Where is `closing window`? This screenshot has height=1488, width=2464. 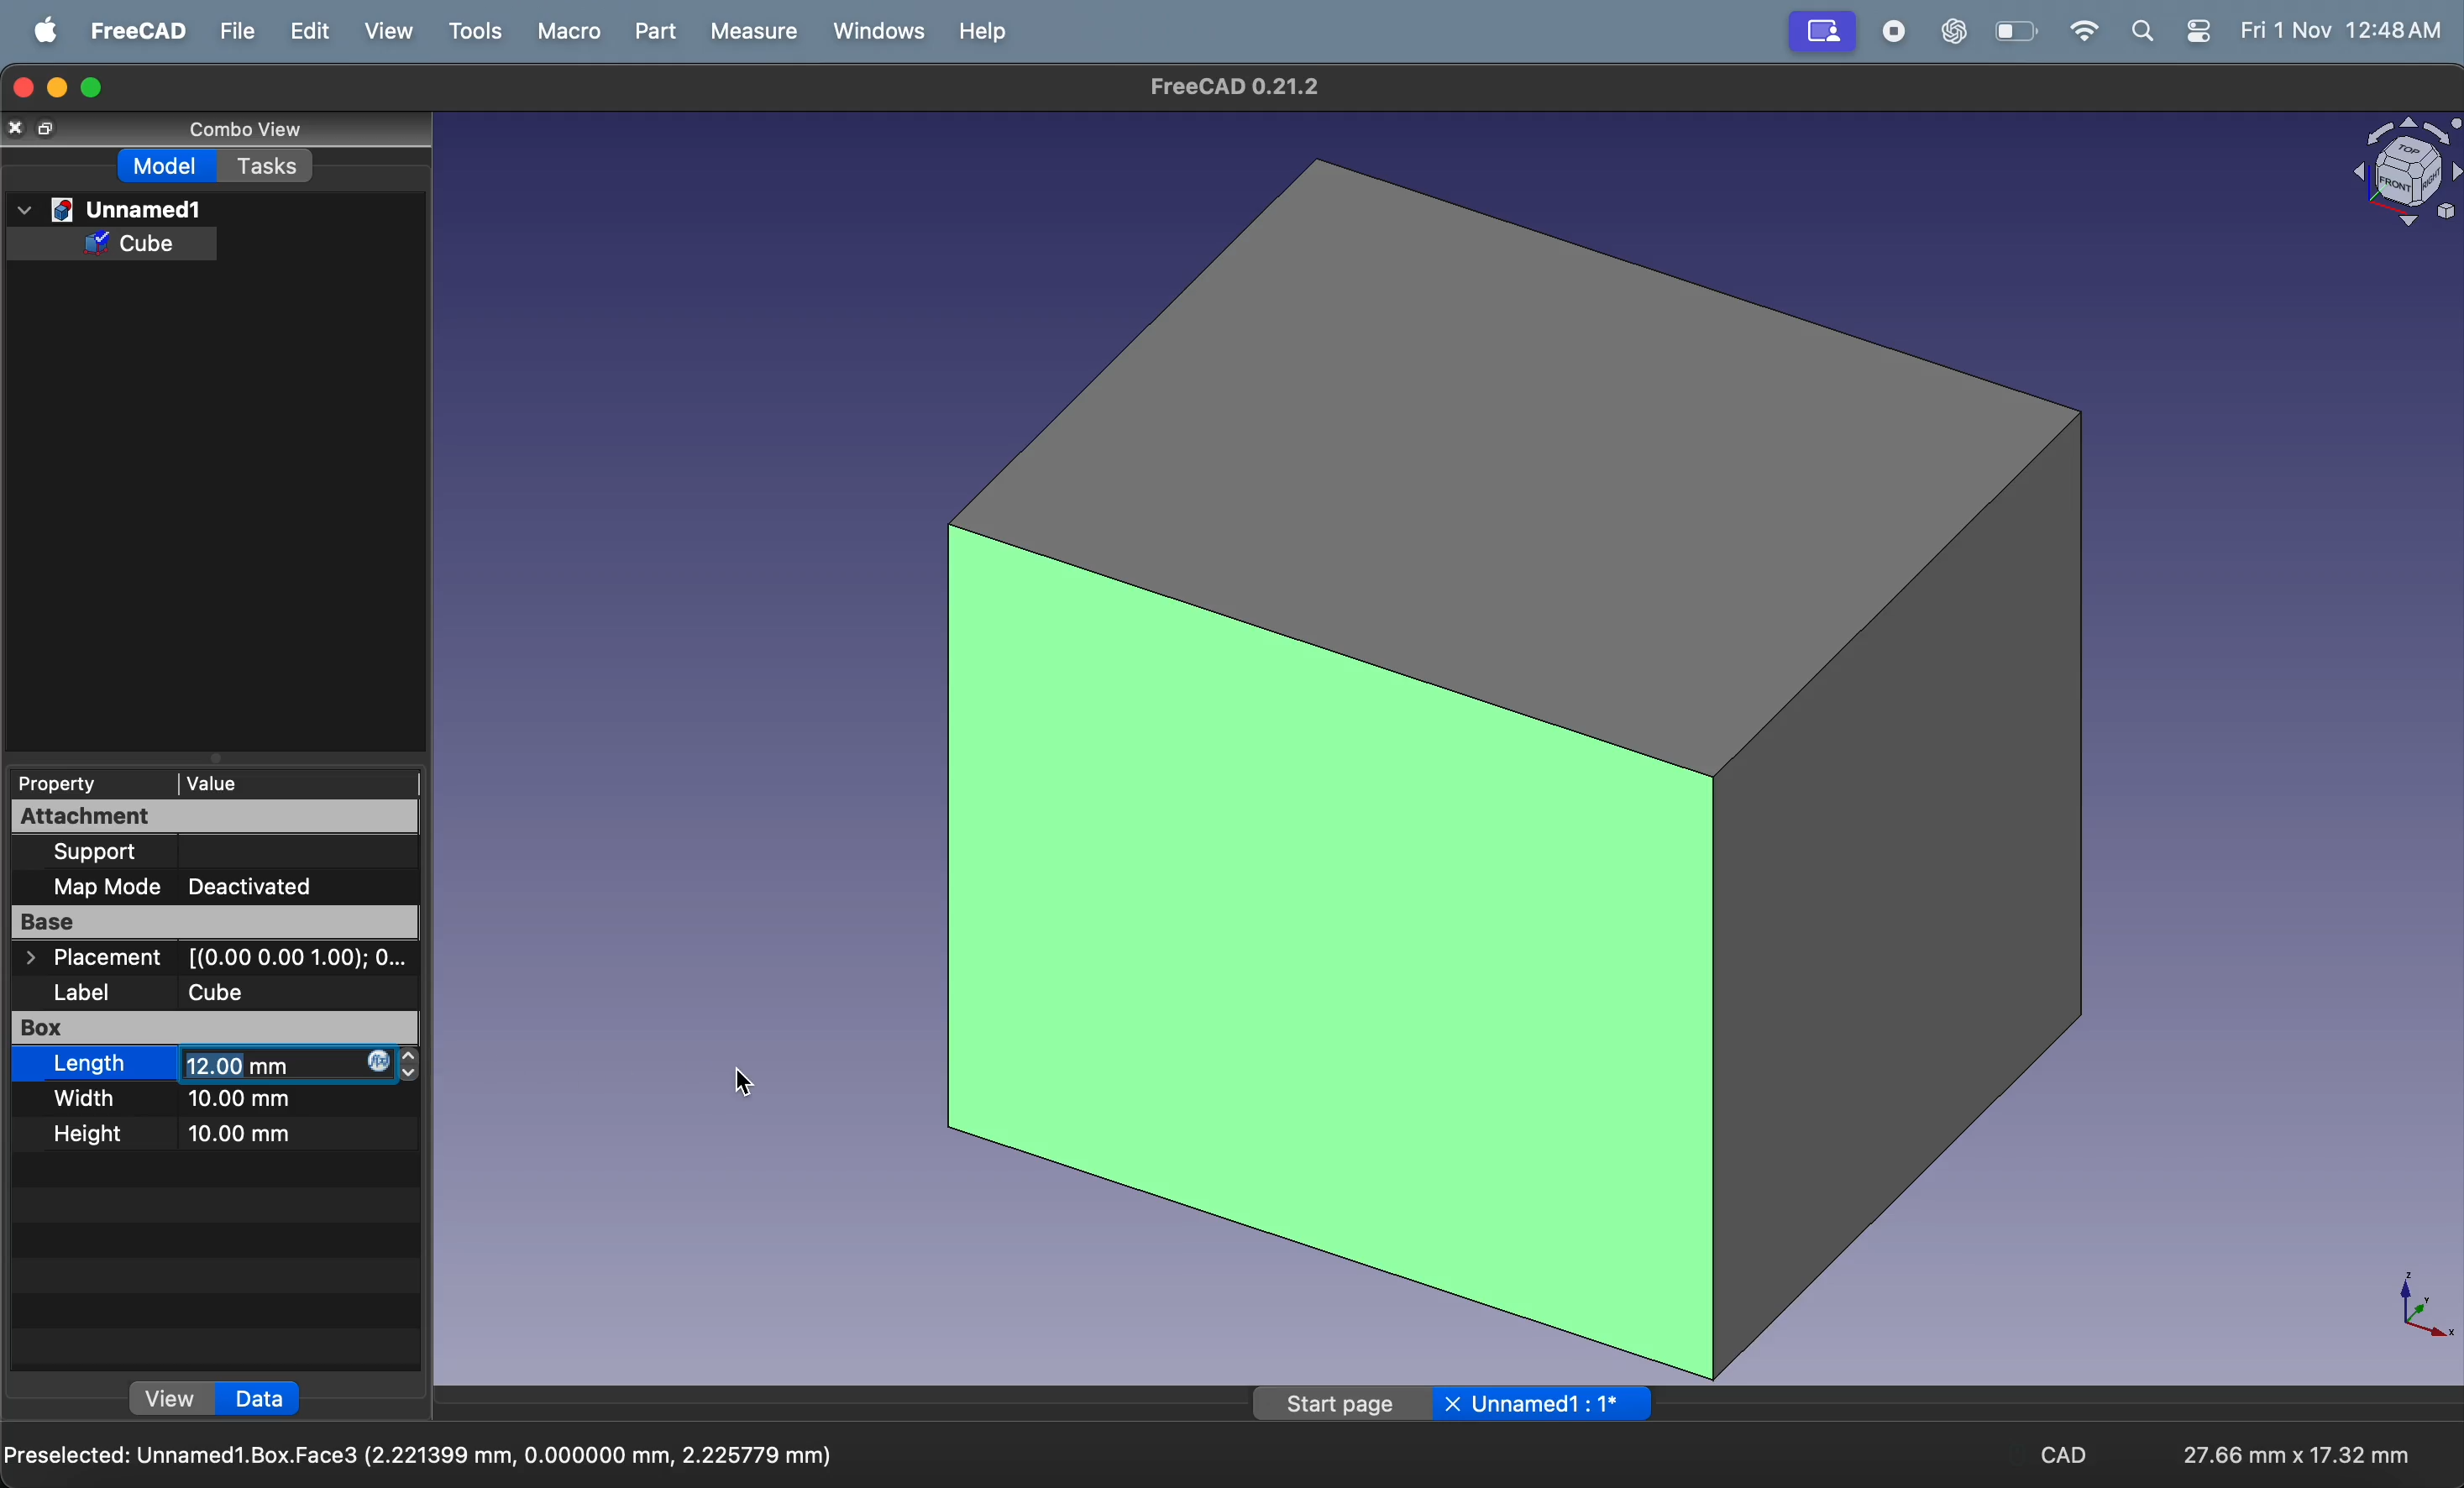
closing window is located at coordinates (22, 90).